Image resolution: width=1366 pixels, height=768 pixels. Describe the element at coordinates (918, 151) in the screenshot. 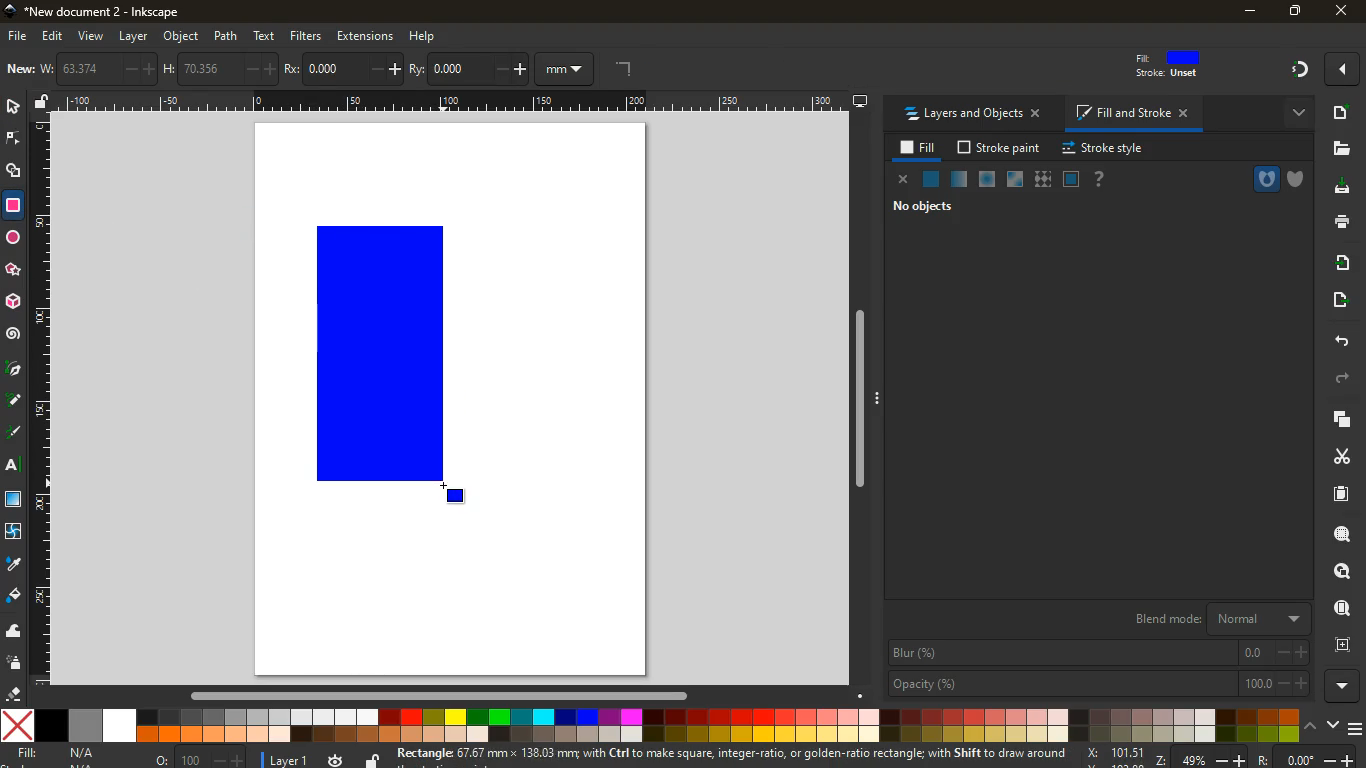

I see `fill` at that location.